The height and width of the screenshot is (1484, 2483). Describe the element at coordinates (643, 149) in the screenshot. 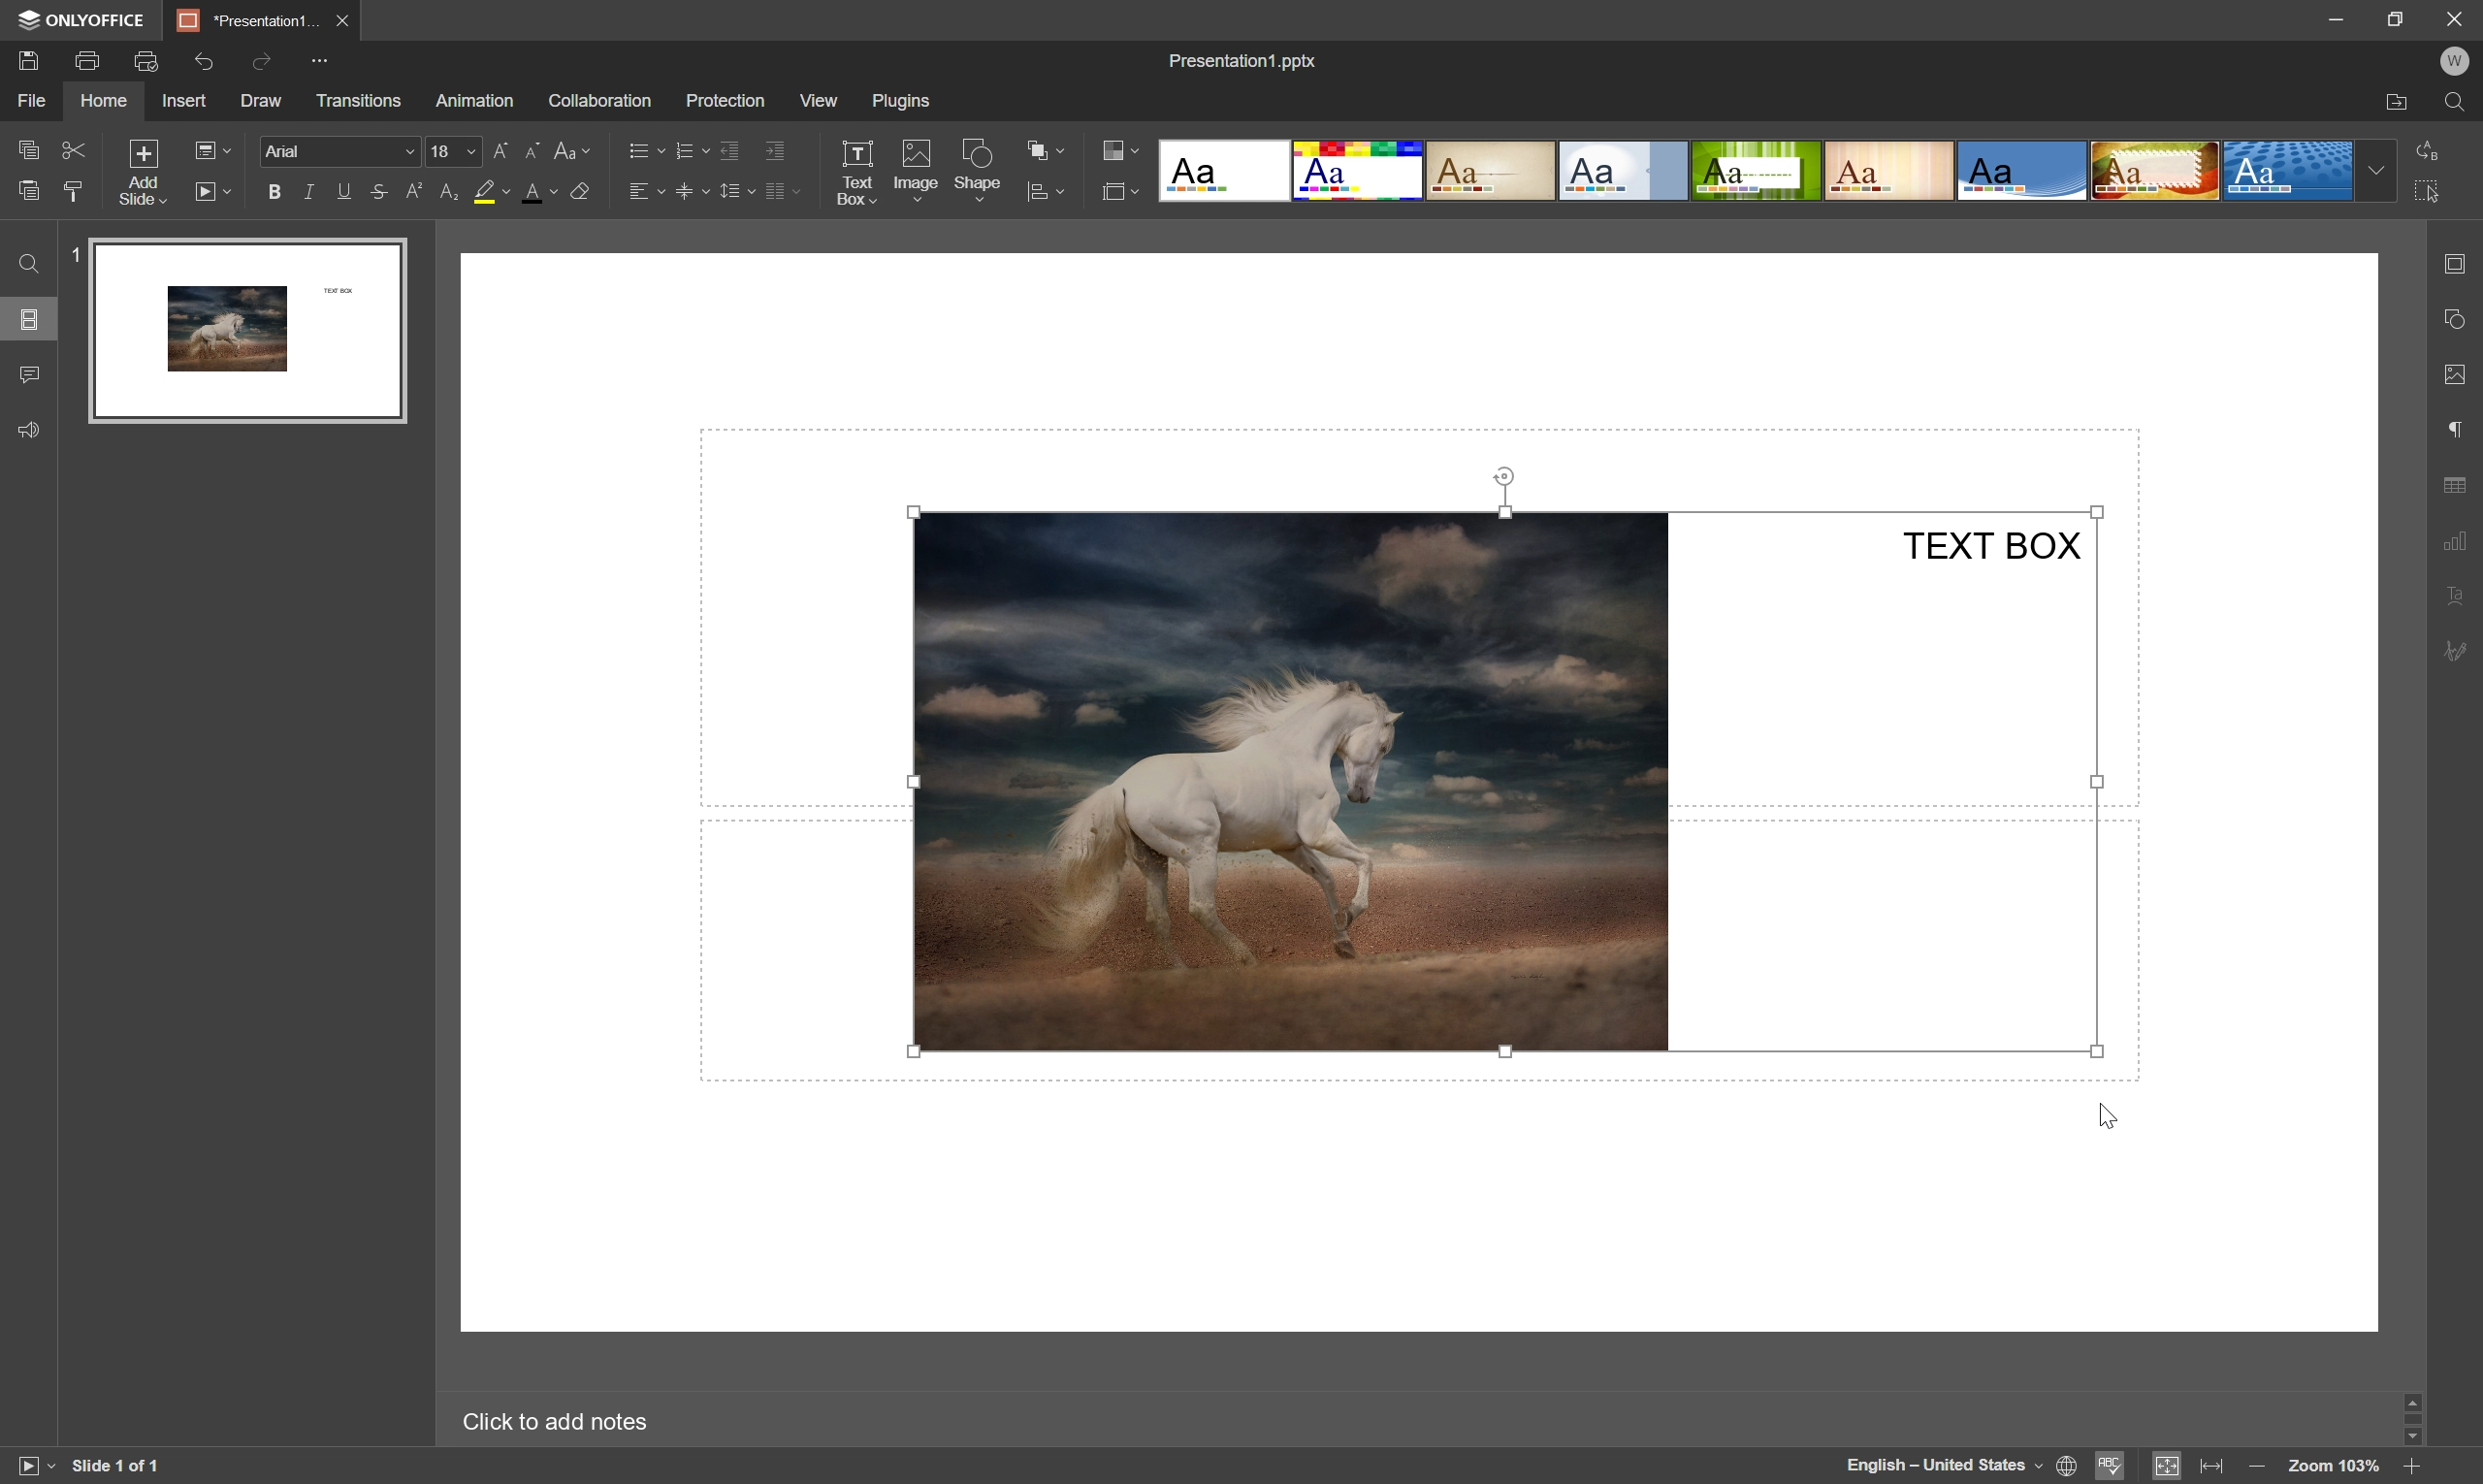

I see `bullets` at that location.